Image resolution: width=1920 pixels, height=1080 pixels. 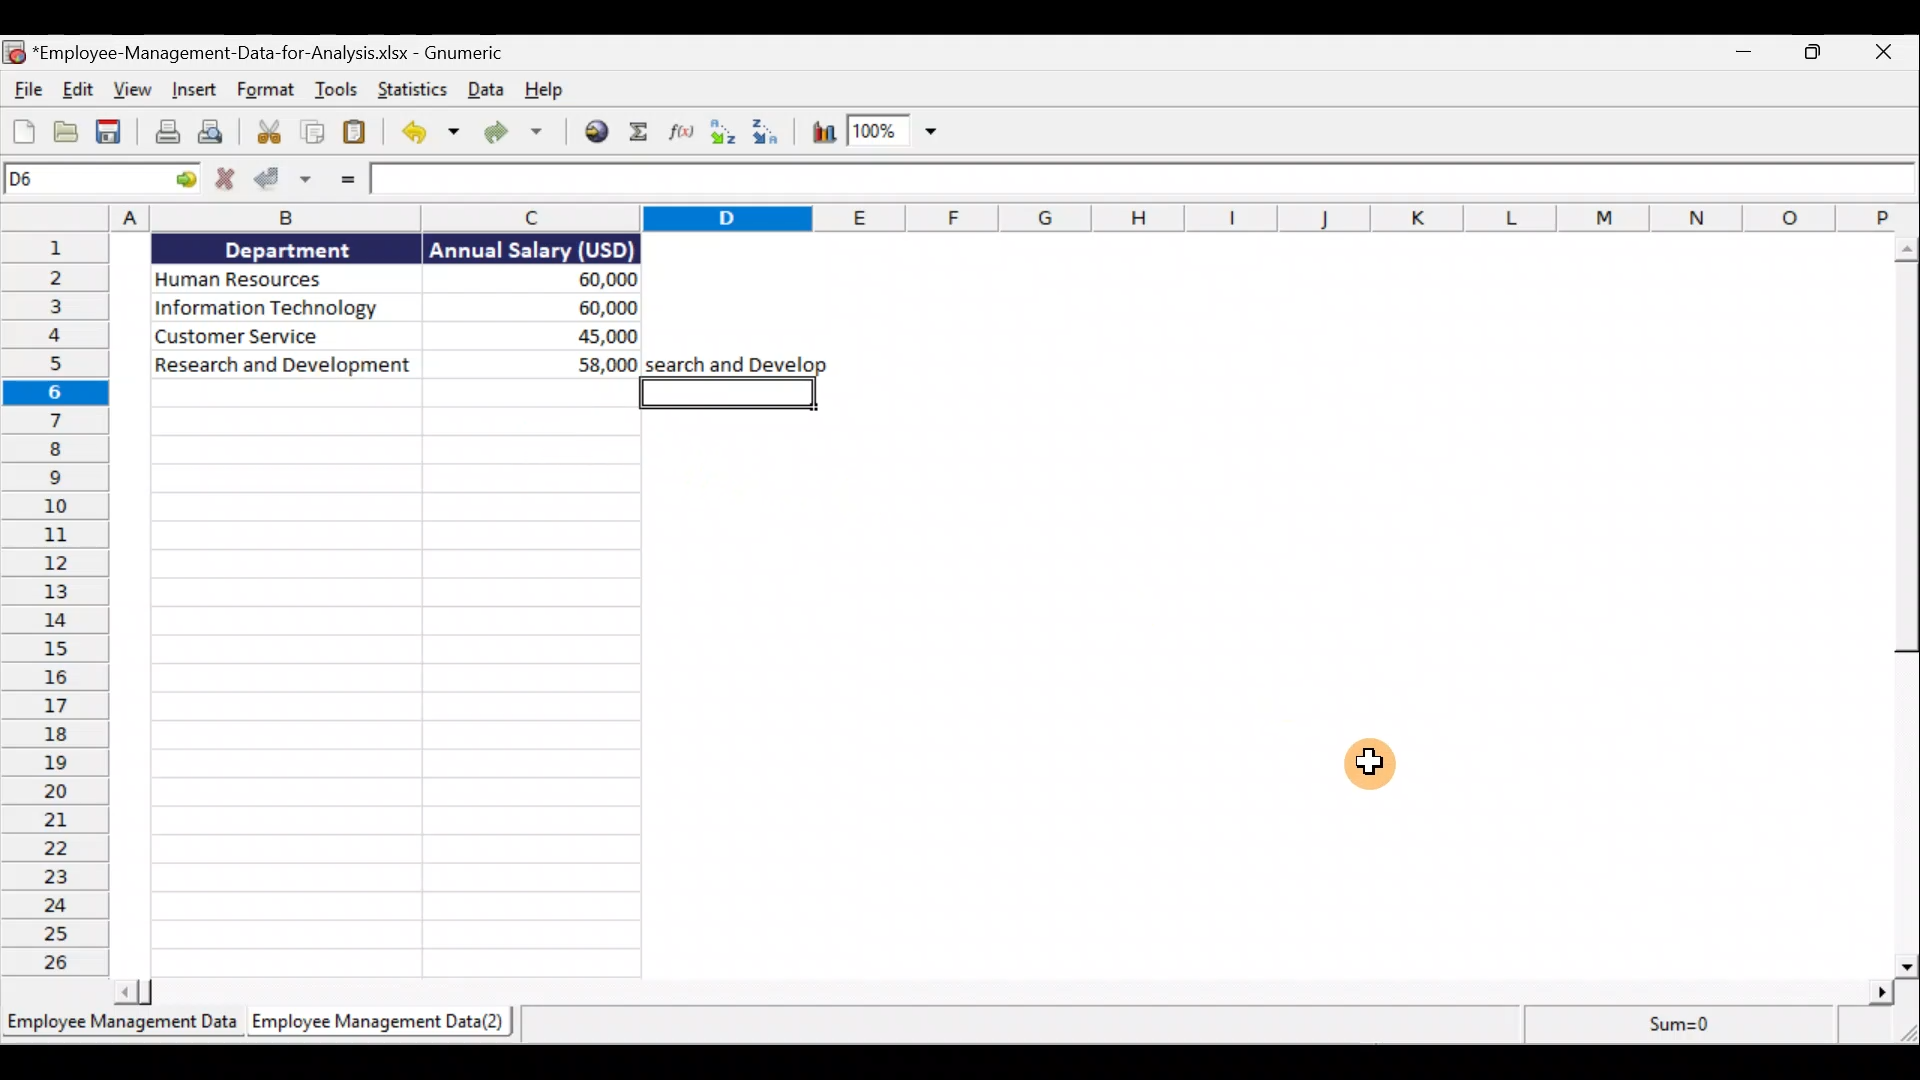 What do you see at coordinates (682, 134) in the screenshot?
I see `Edit a function in the current cell` at bounding box center [682, 134].